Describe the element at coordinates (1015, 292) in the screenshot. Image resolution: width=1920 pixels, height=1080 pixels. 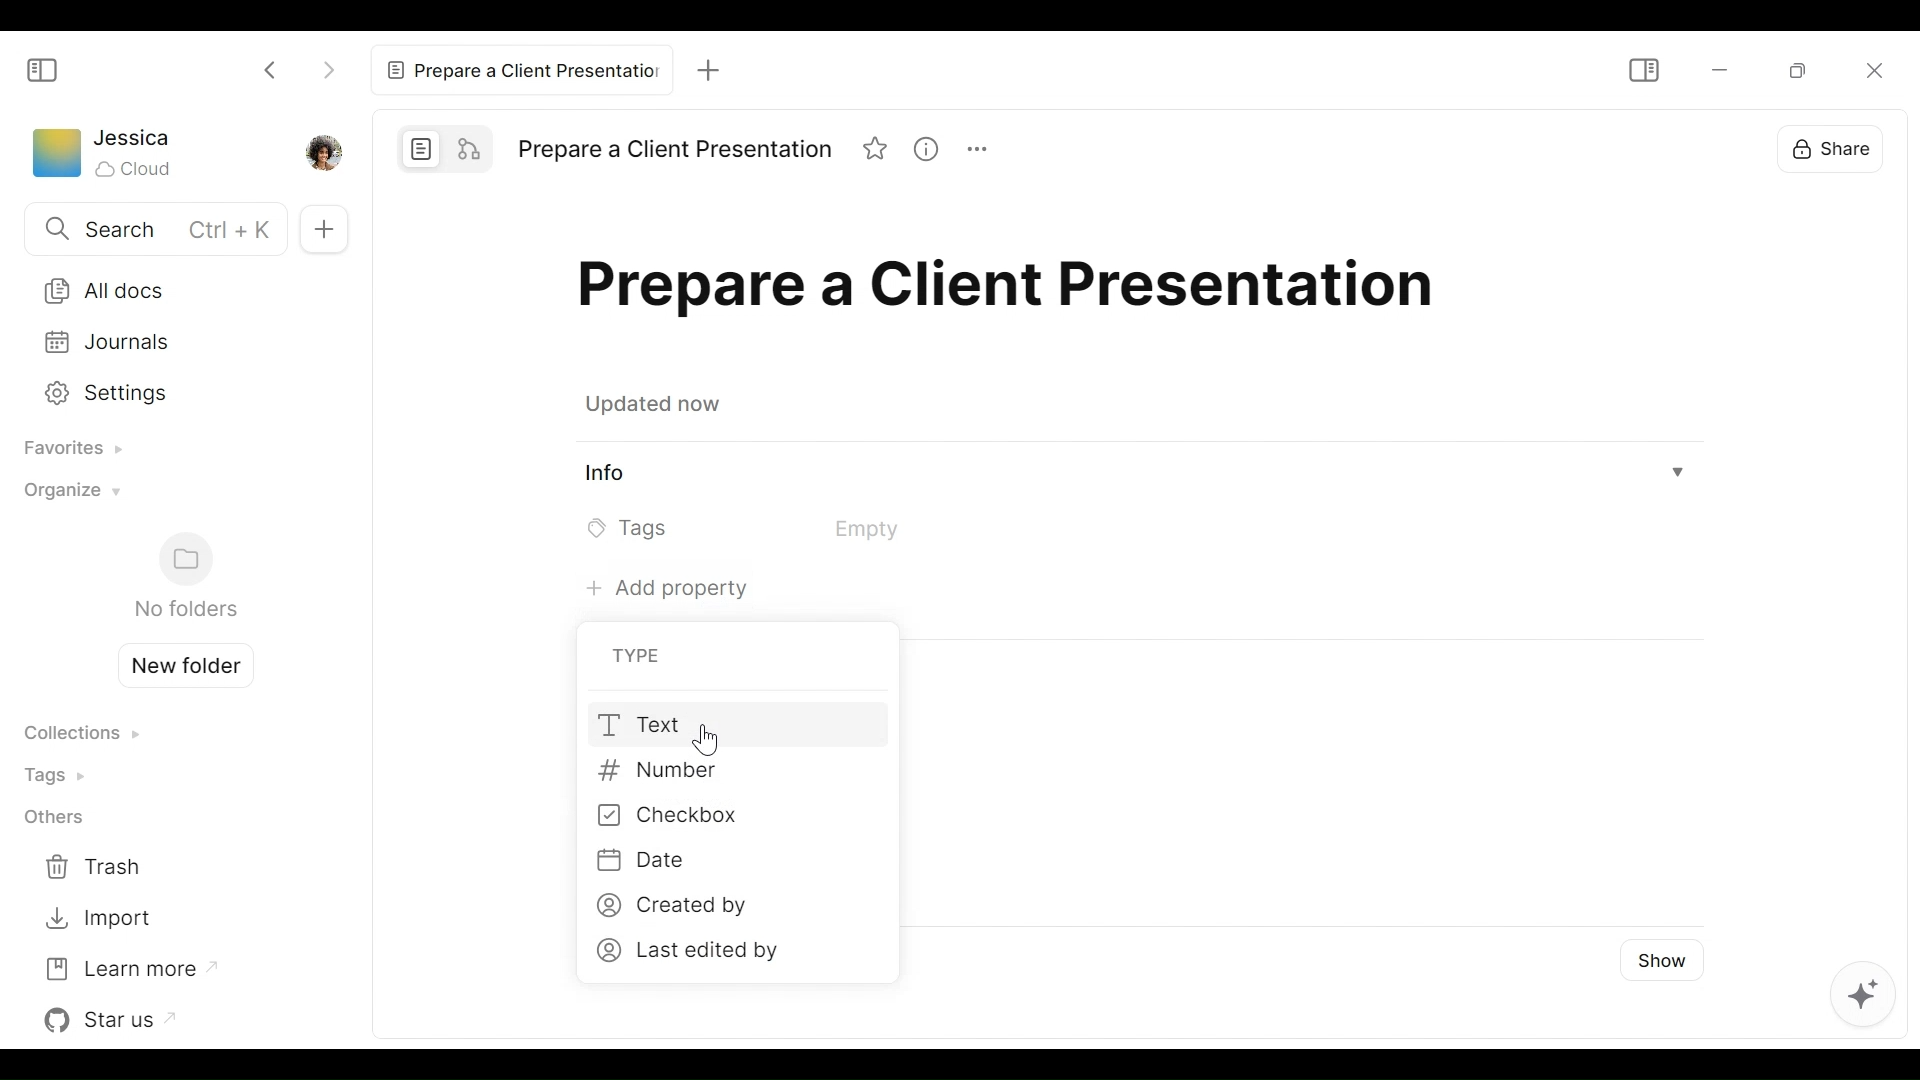
I see `Title` at that location.